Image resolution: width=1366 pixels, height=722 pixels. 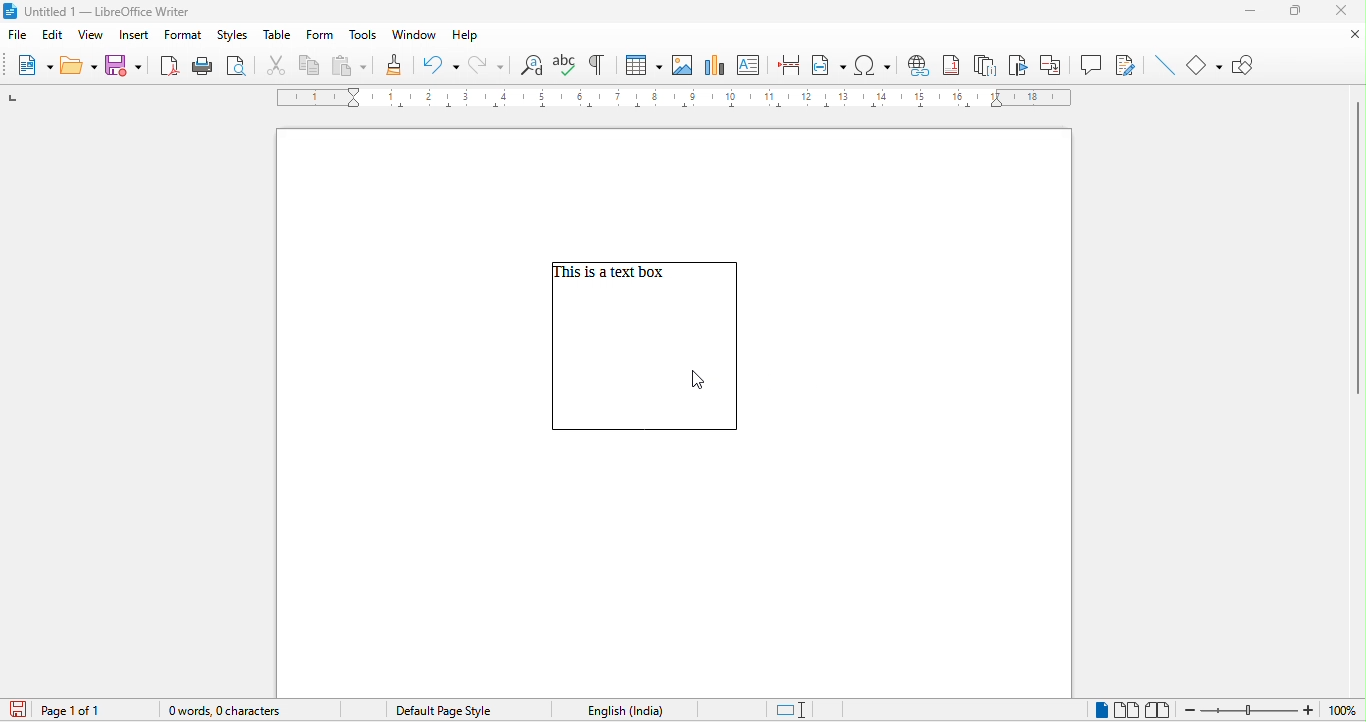 I want to click on undo, so click(x=438, y=65).